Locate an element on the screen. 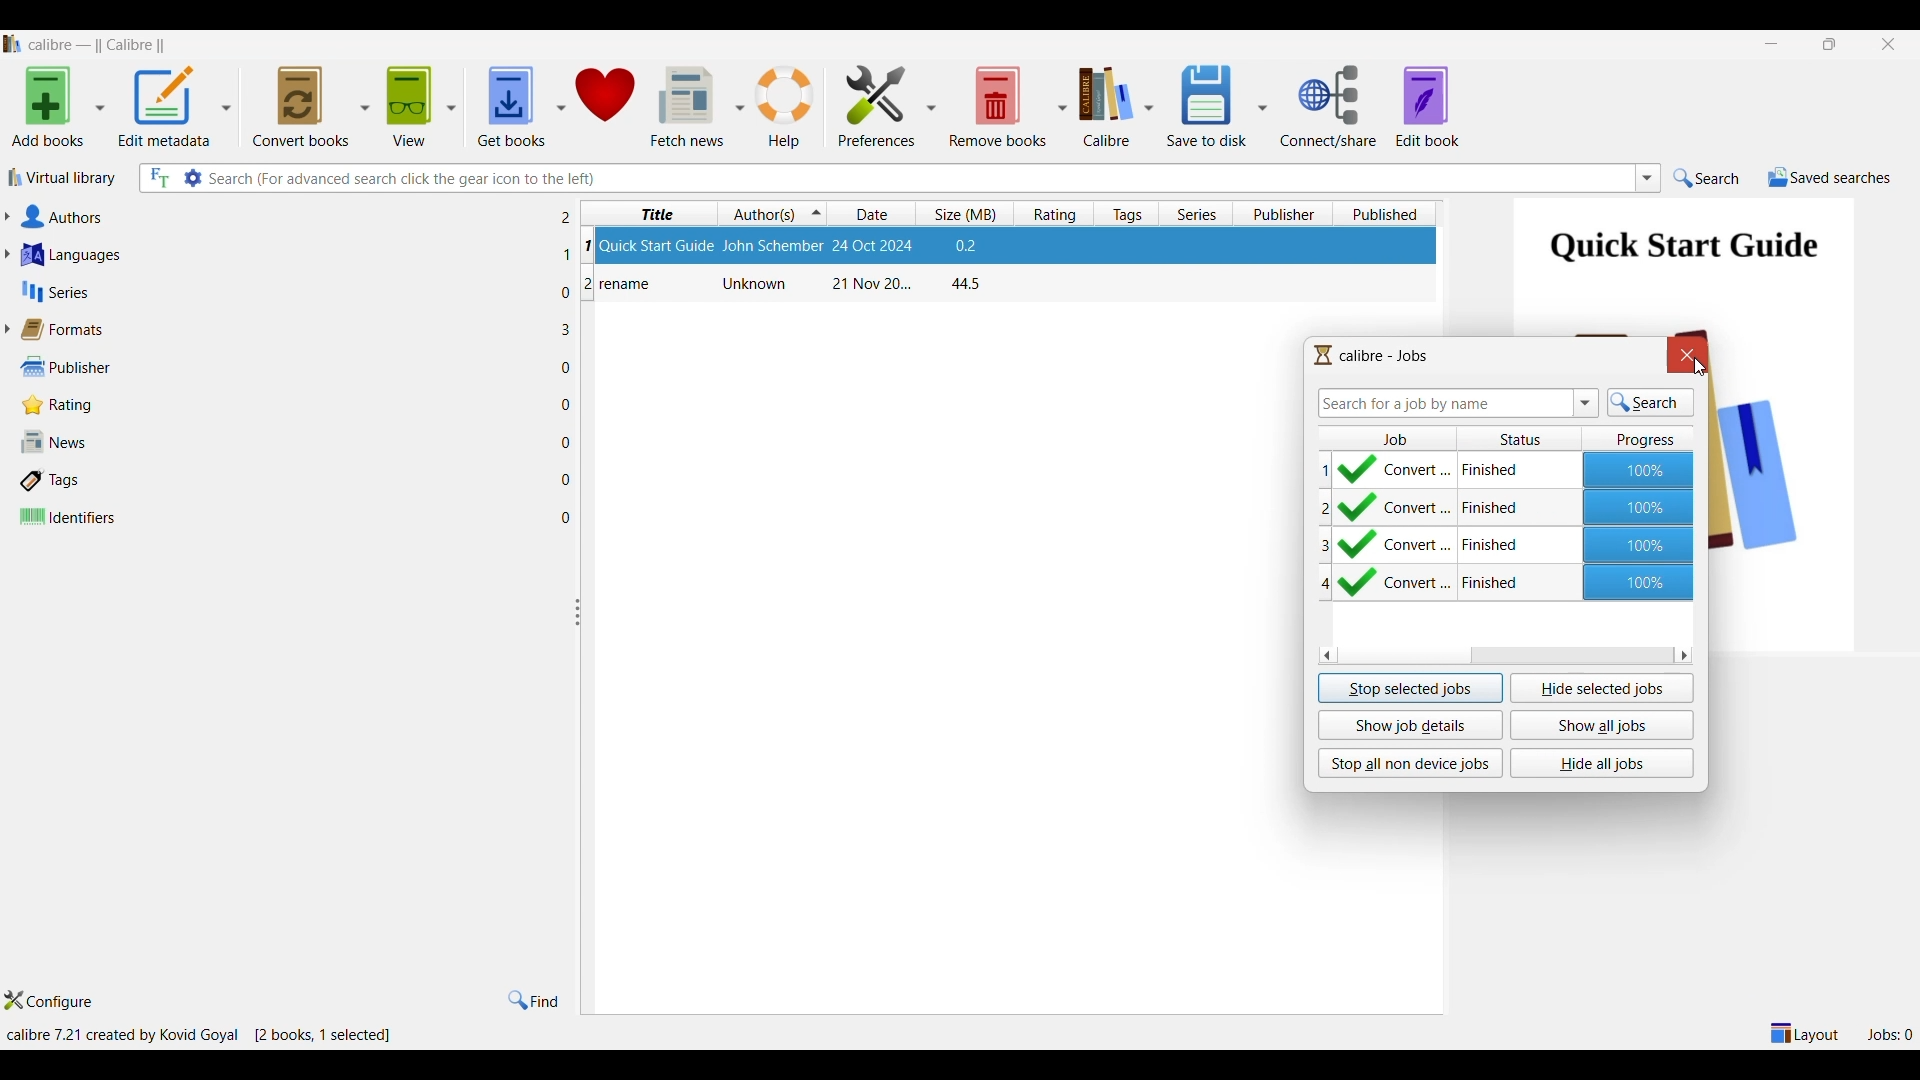 The height and width of the screenshot is (1080, 1920). Show job details is located at coordinates (1413, 725).